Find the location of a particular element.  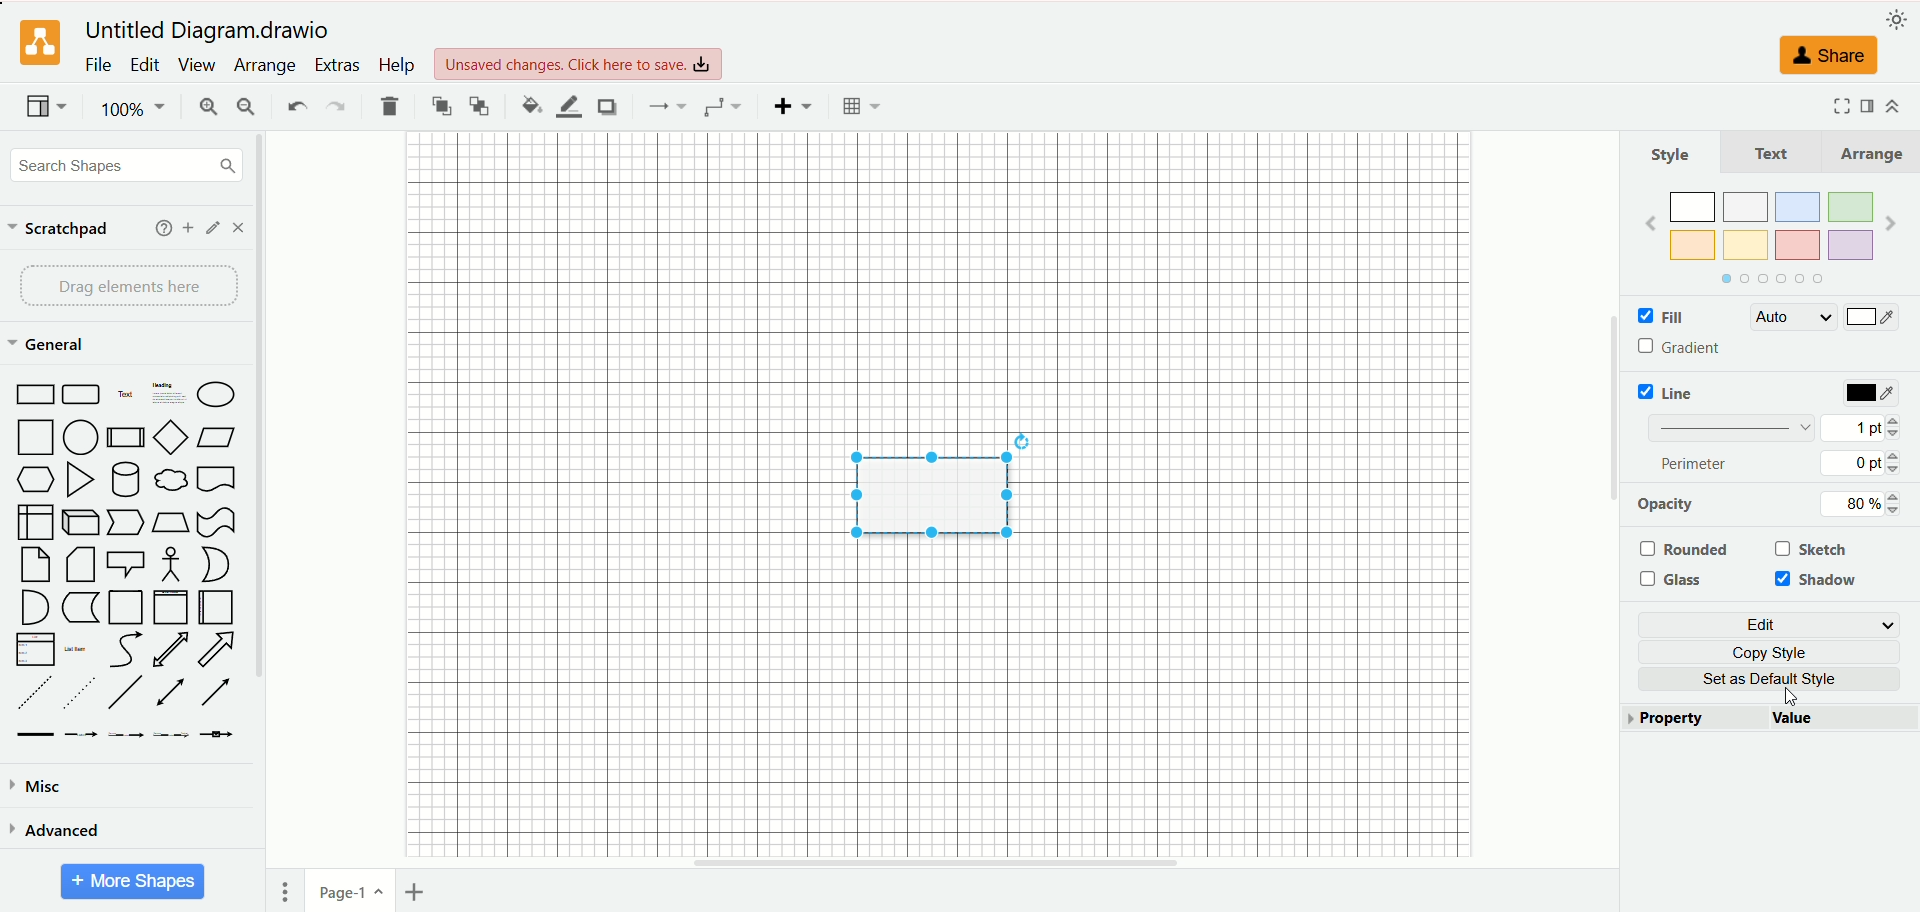

edit is located at coordinates (214, 228).